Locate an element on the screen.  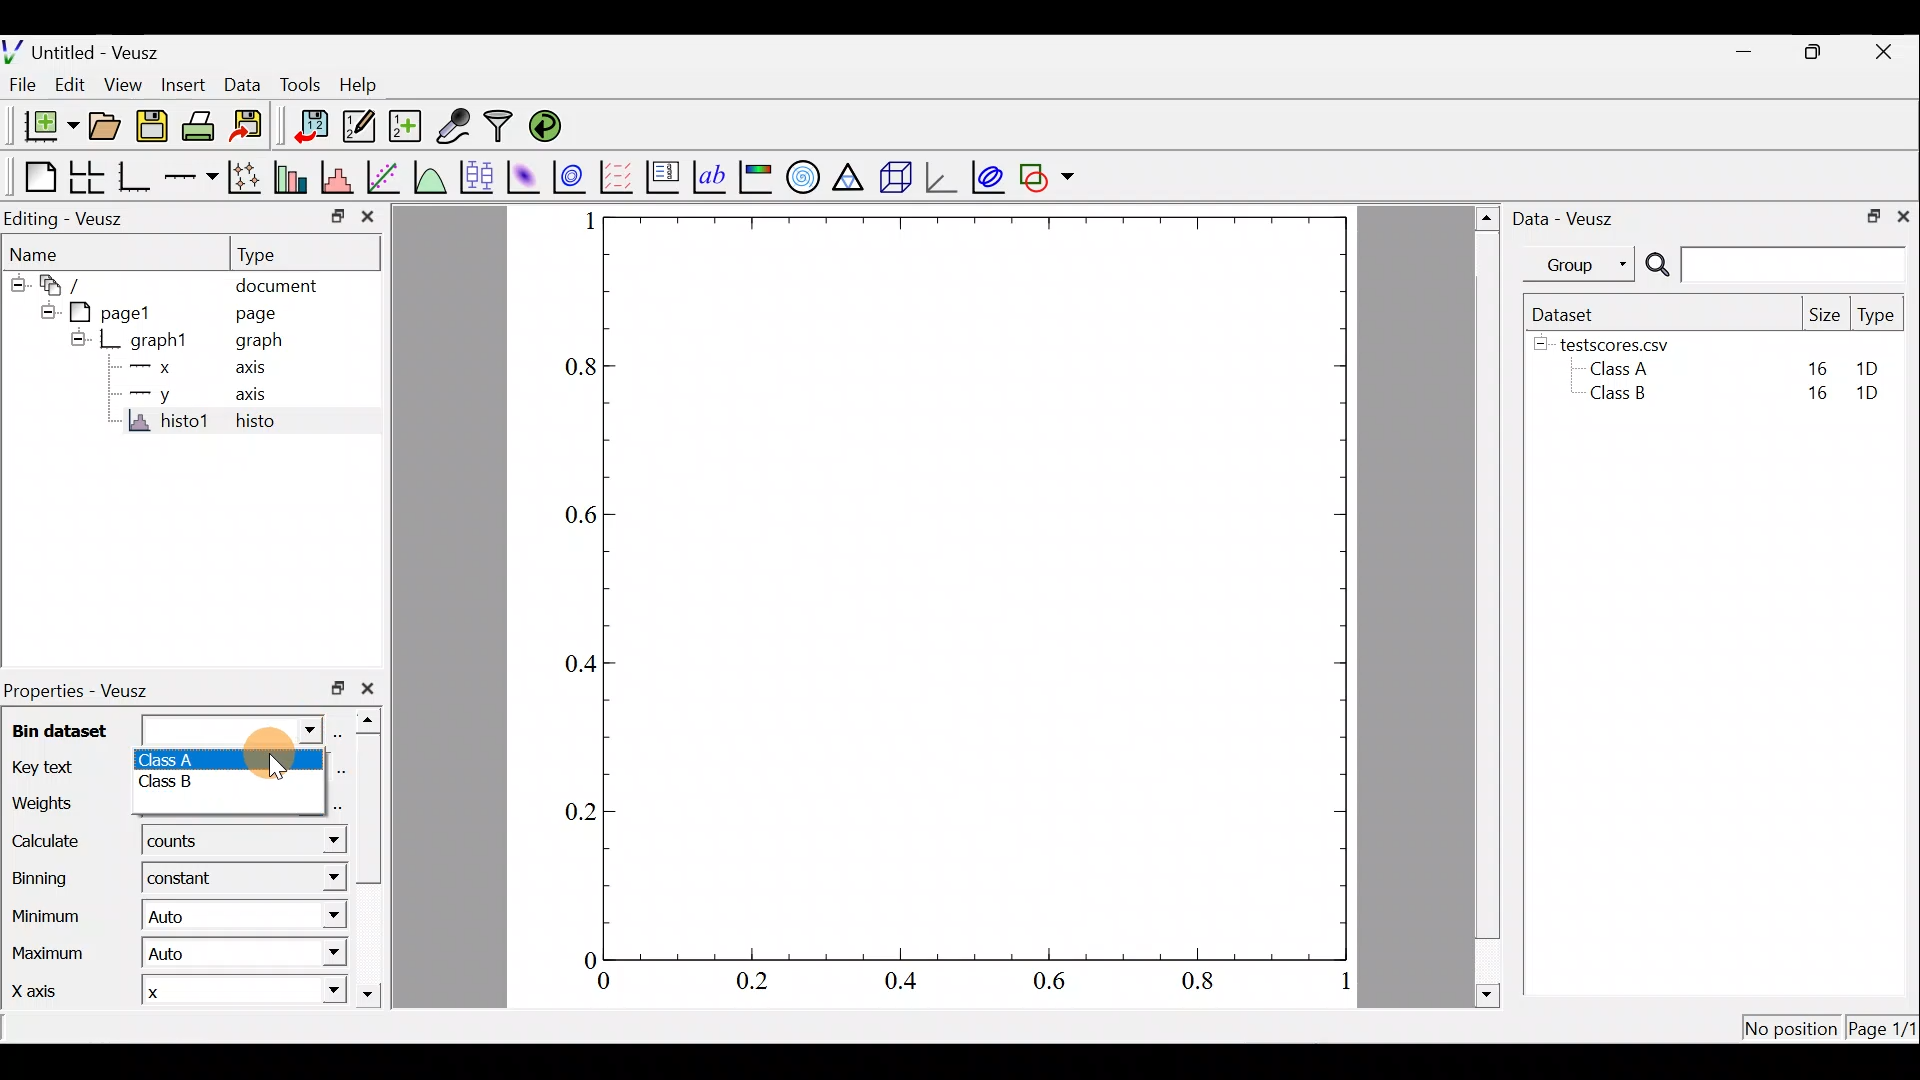
Close is located at coordinates (1906, 218).